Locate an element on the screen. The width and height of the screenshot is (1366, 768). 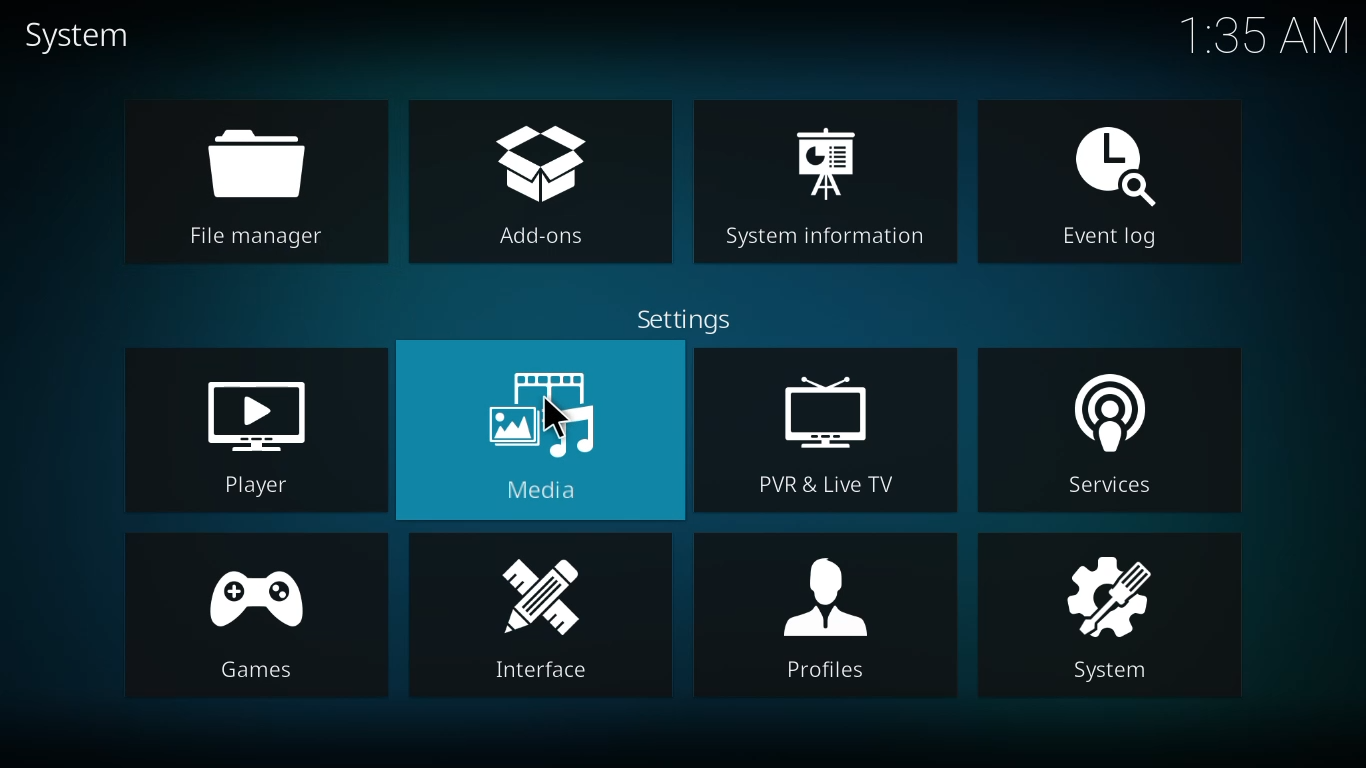
system is located at coordinates (77, 36).